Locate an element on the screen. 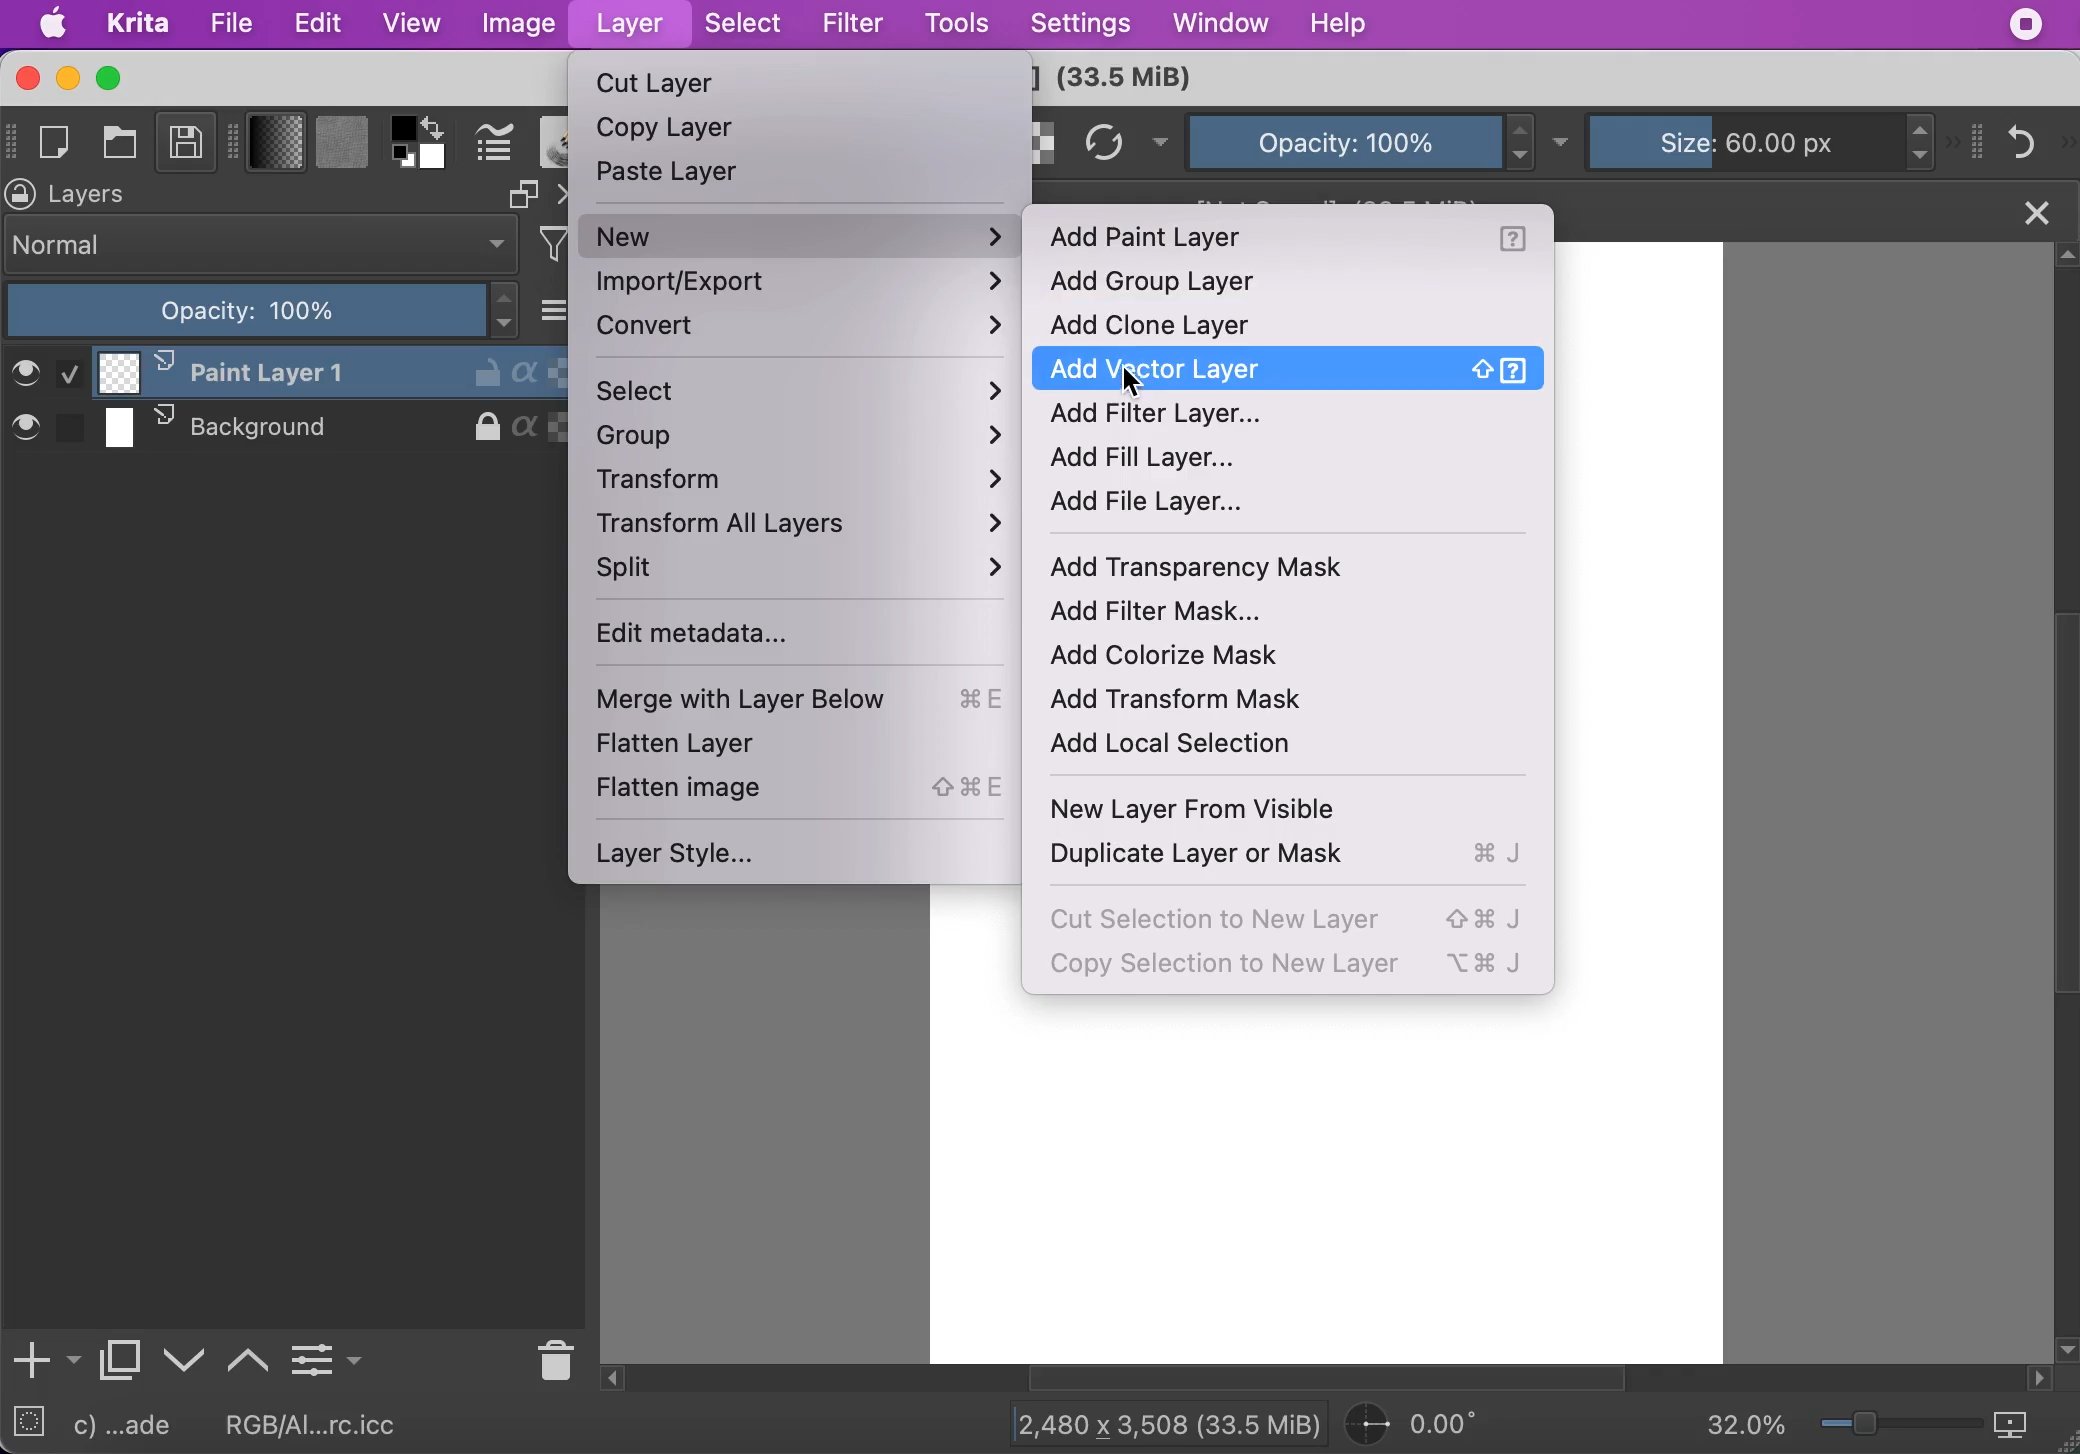 Image resolution: width=2080 pixels, height=1454 pixels. layer is located at coordinates (628, 26).